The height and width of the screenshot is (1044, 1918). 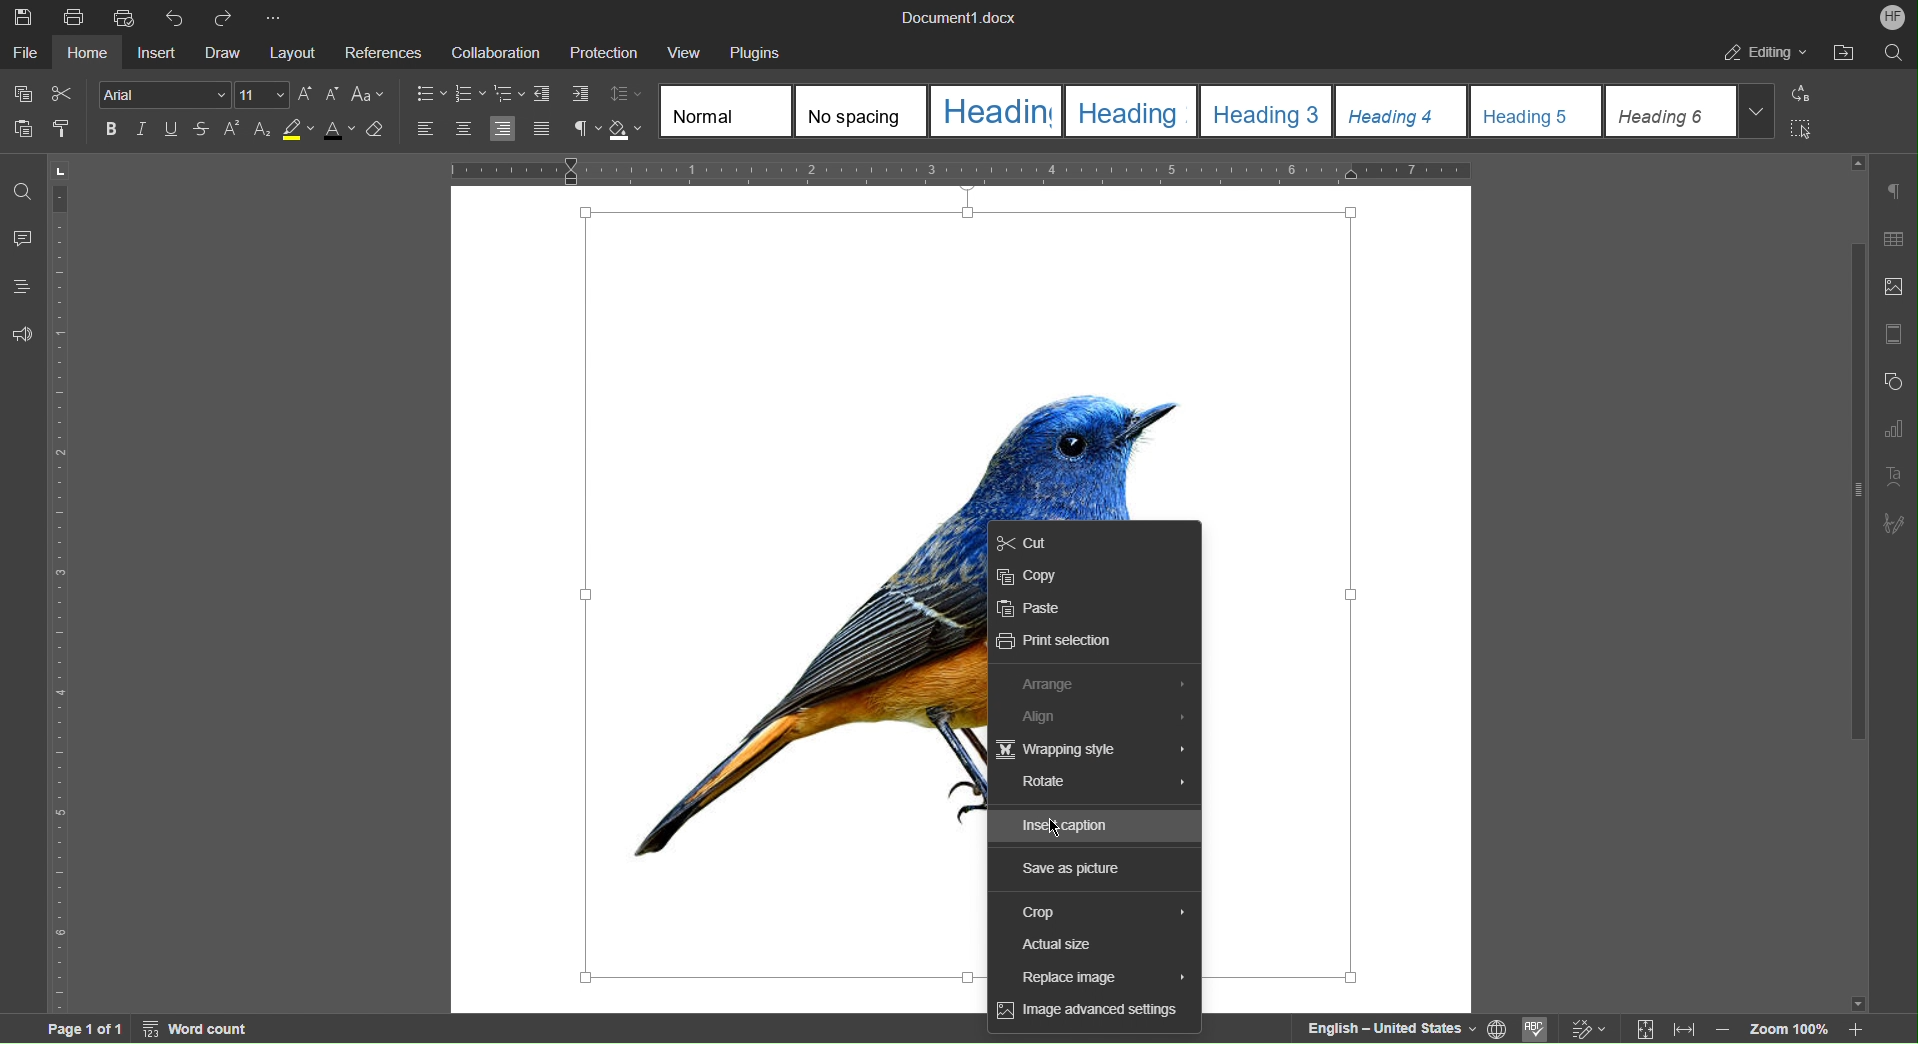 I want to click on Spell Checking, so click(x=1539, y=1027).